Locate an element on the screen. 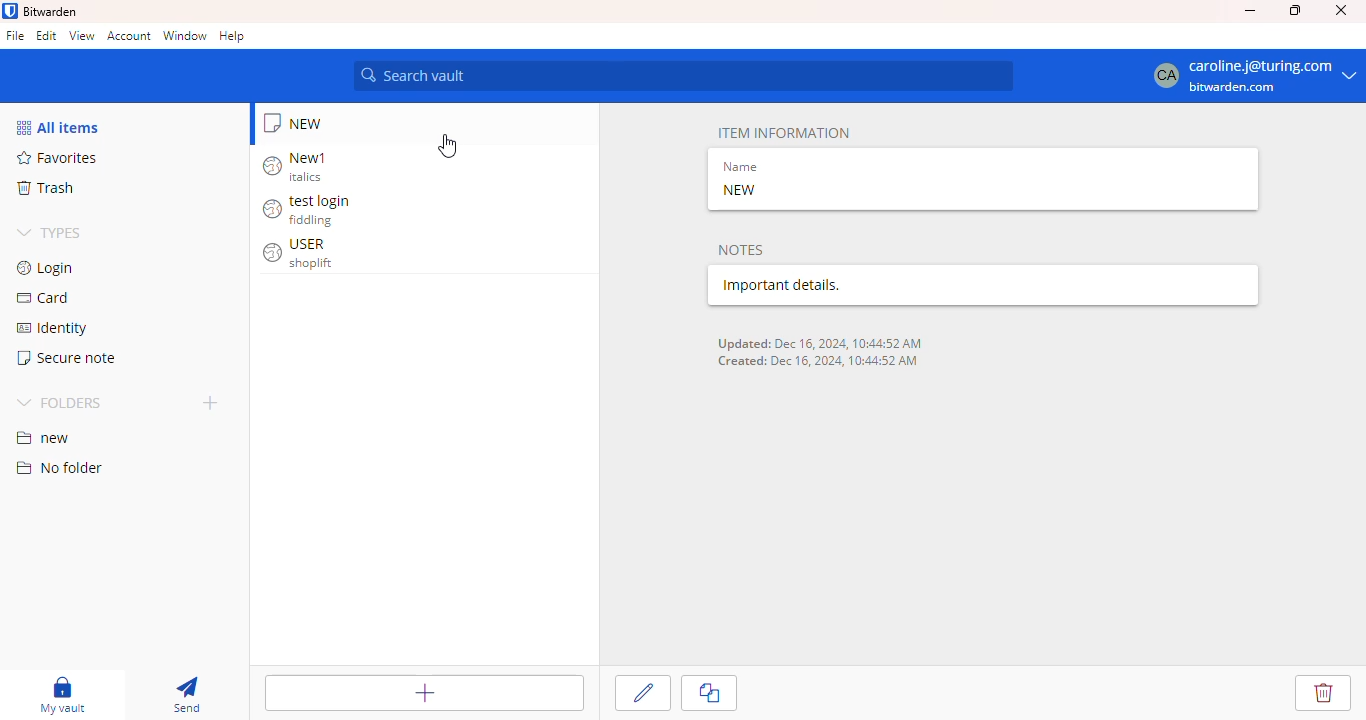  user profile is located at coordinates (1252, 76).